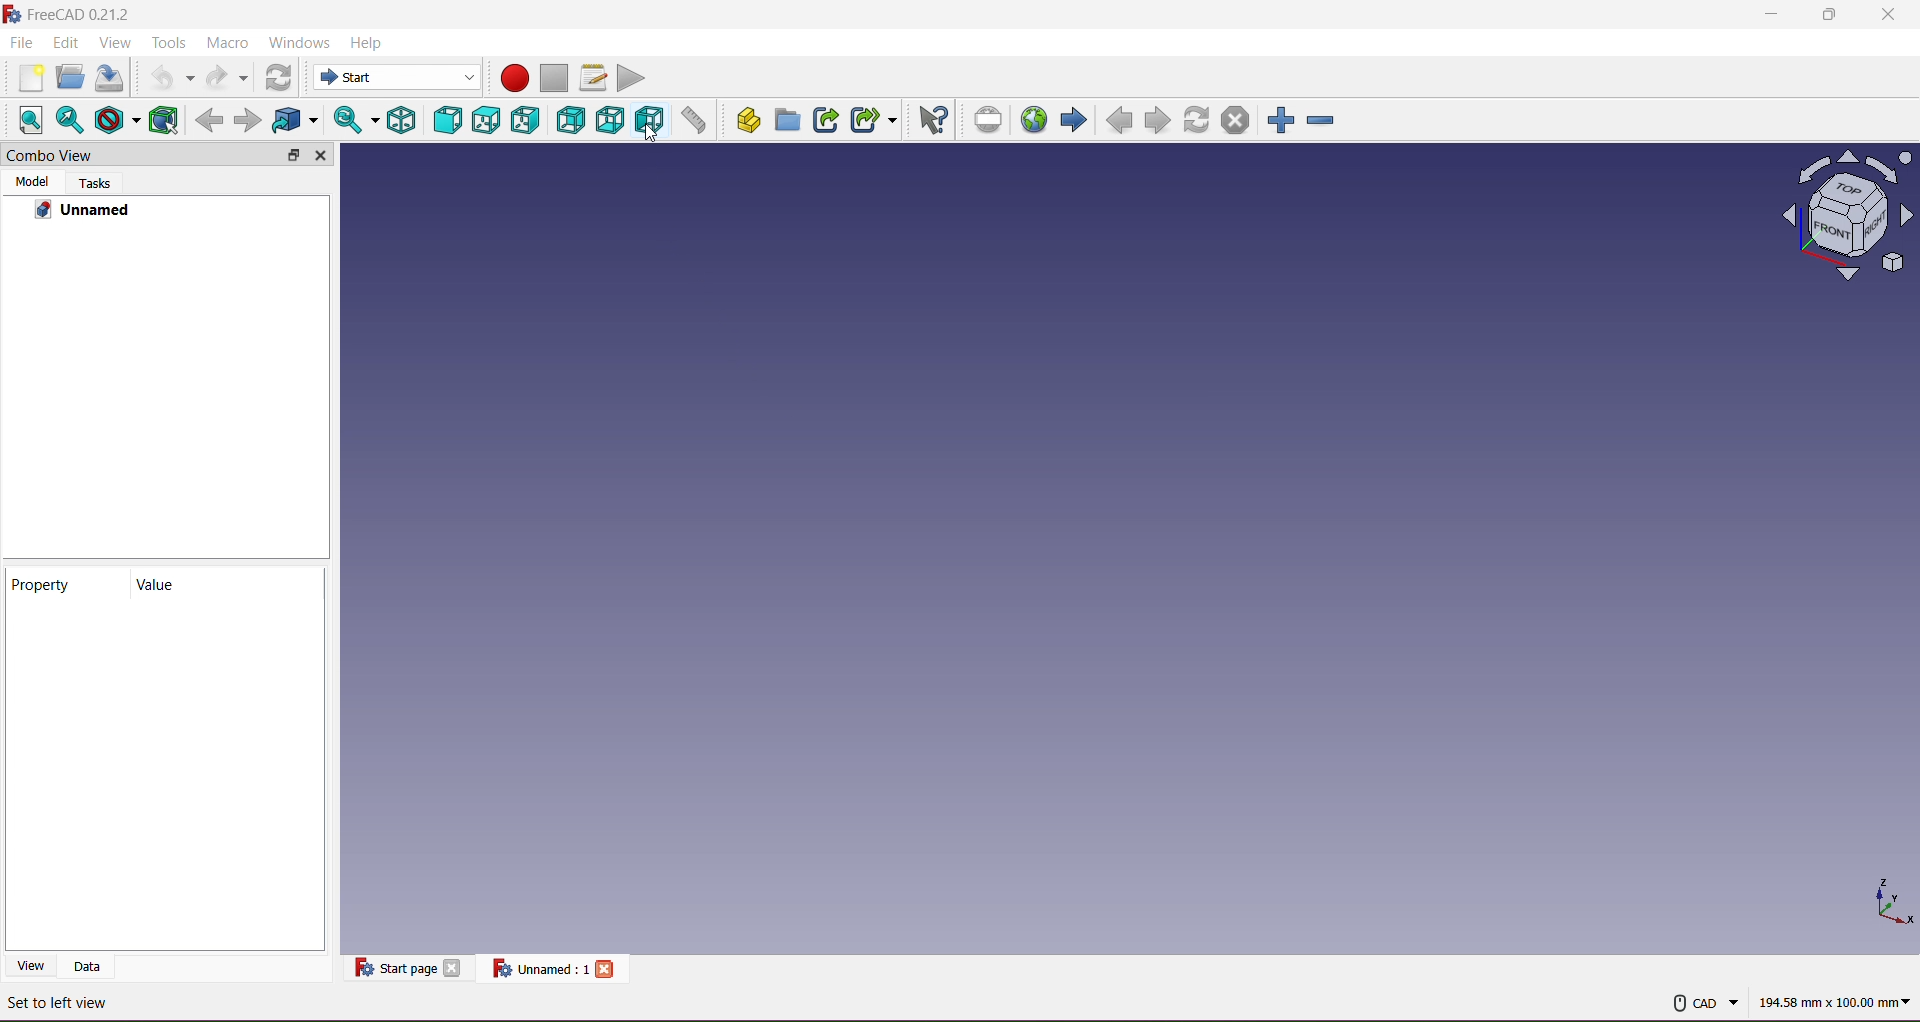 Image resolution: width=1920 pixels, height=1022 pixels. I want to click on Stop Macro, so click(554, 78).